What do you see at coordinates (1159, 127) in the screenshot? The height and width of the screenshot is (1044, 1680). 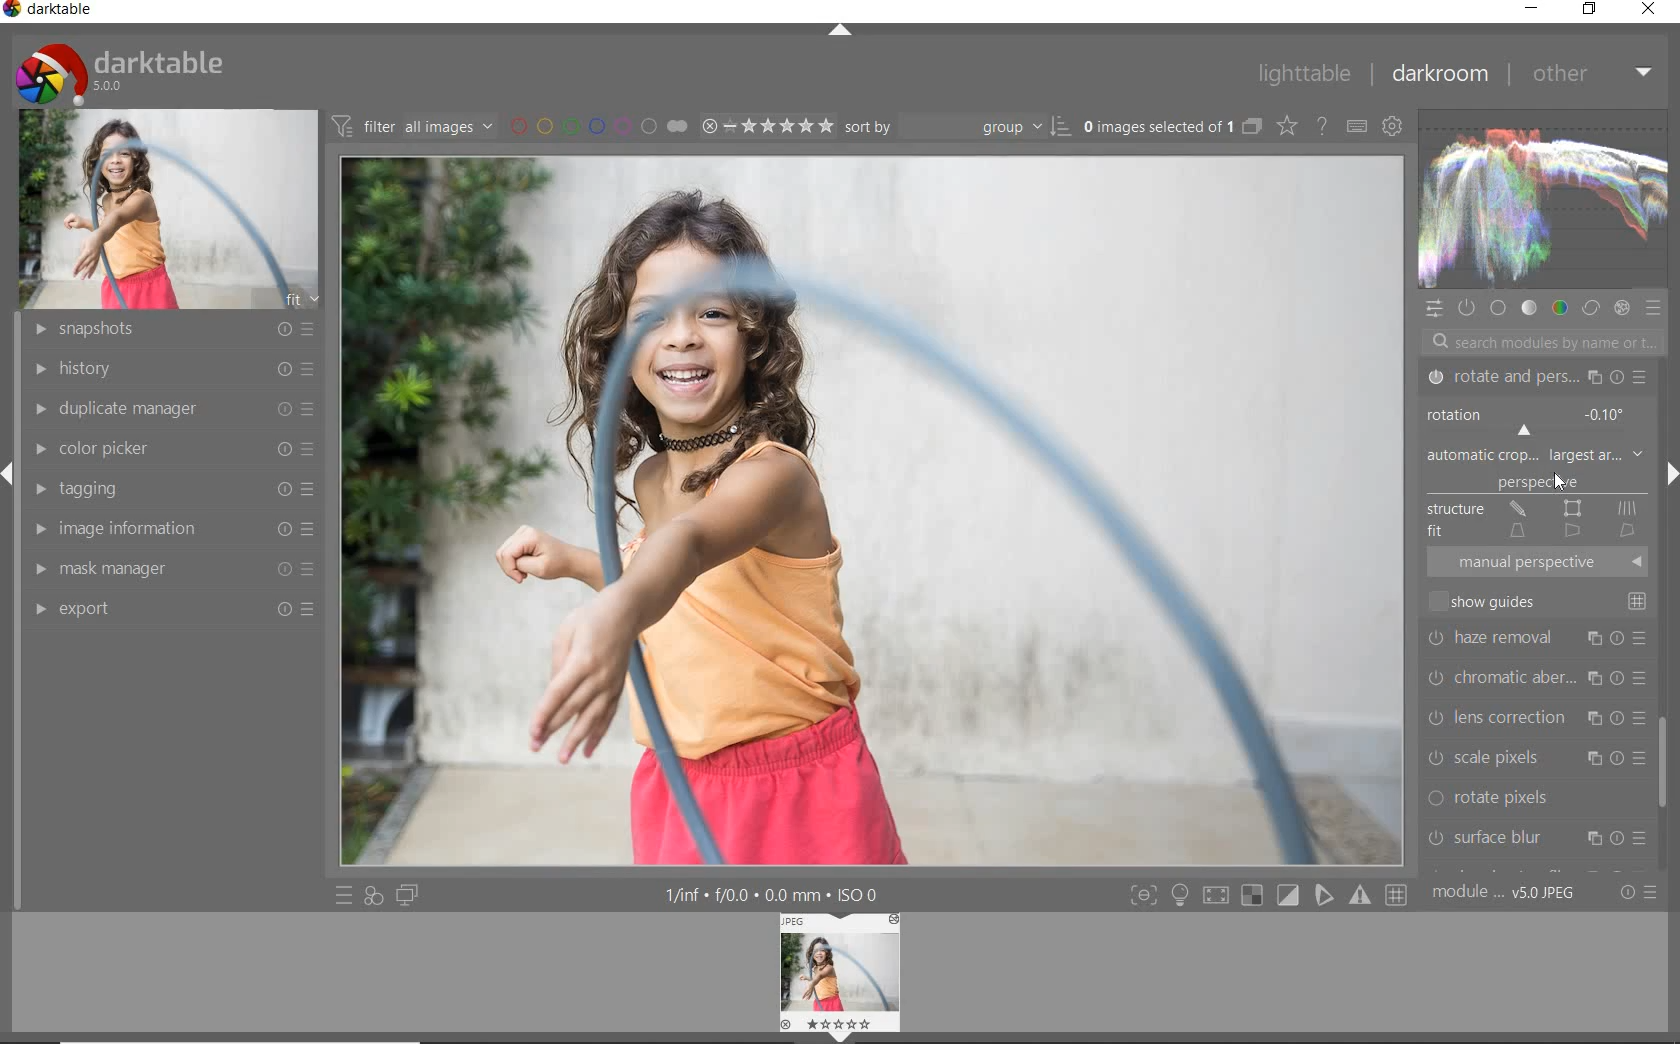 I see `selected images` at bounding box center [1159, 127].